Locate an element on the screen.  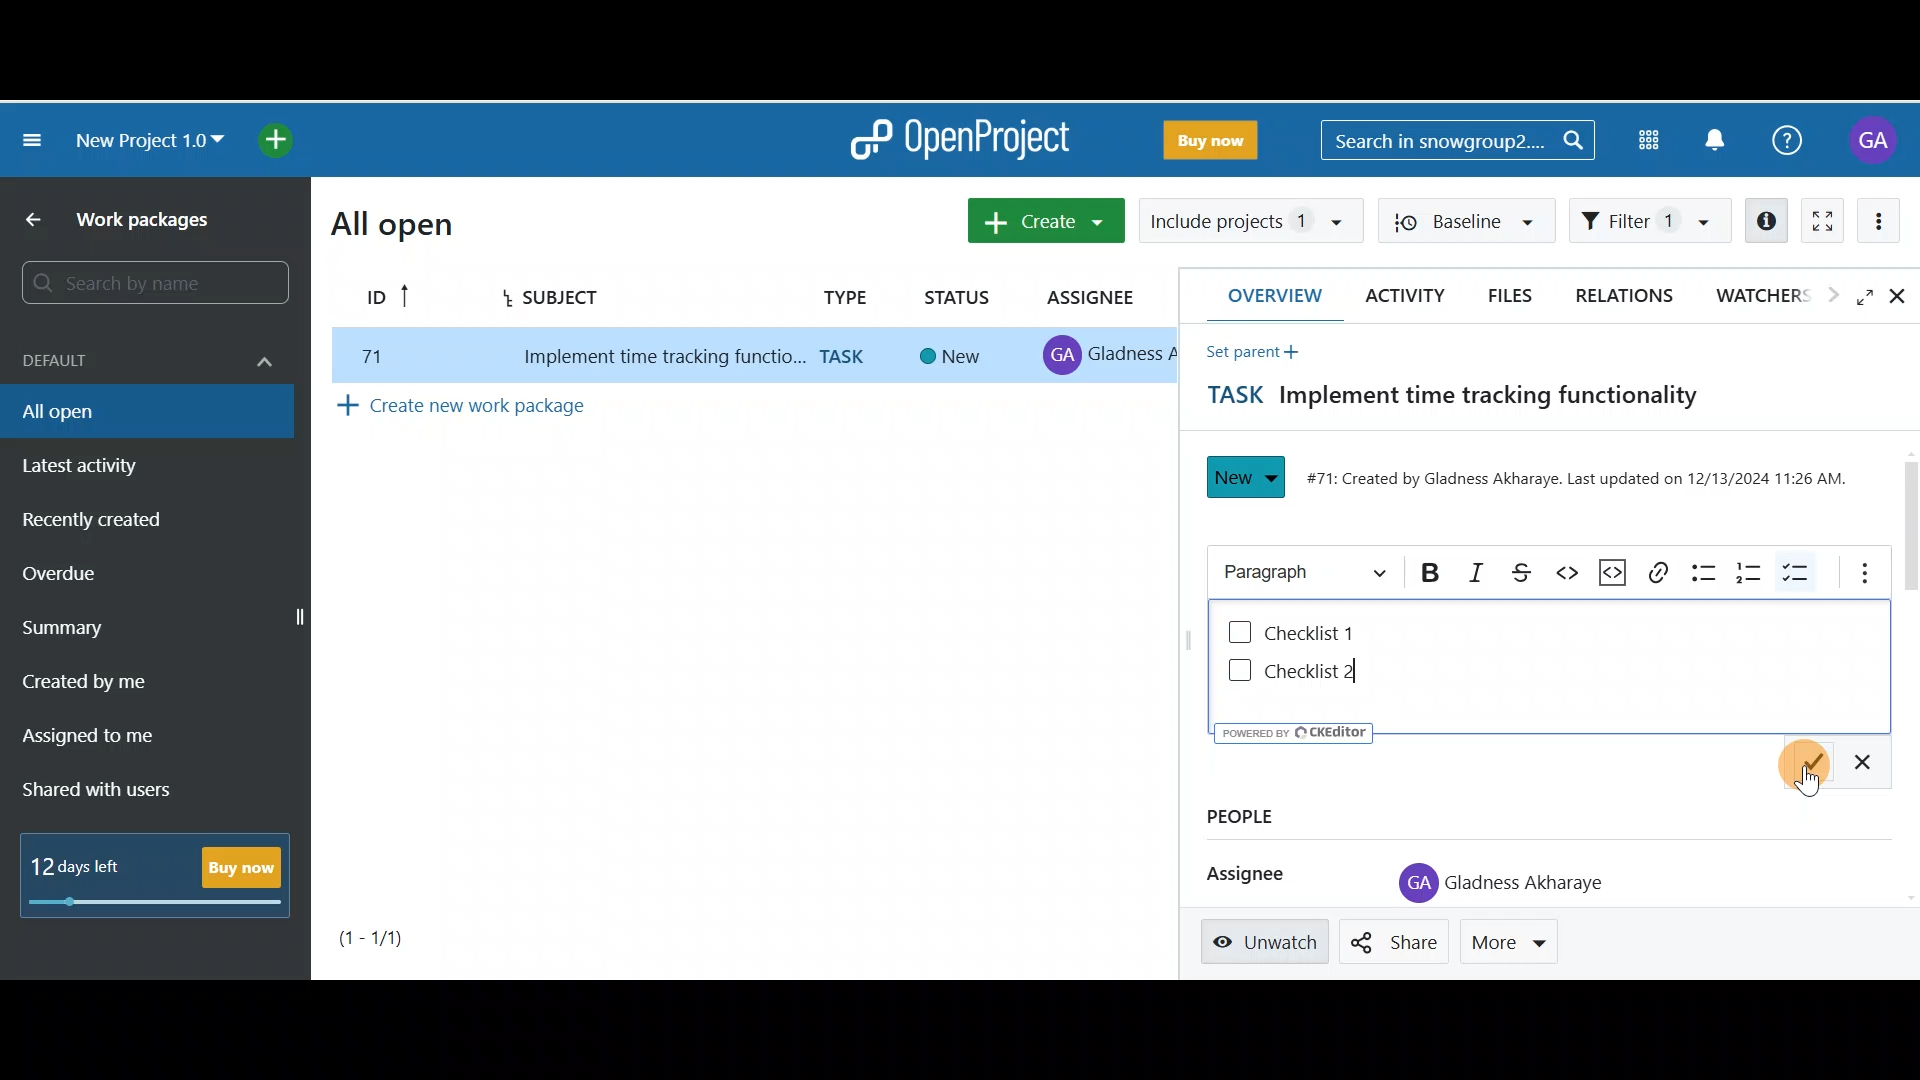
Created by me is located at coordinates (112, 674).